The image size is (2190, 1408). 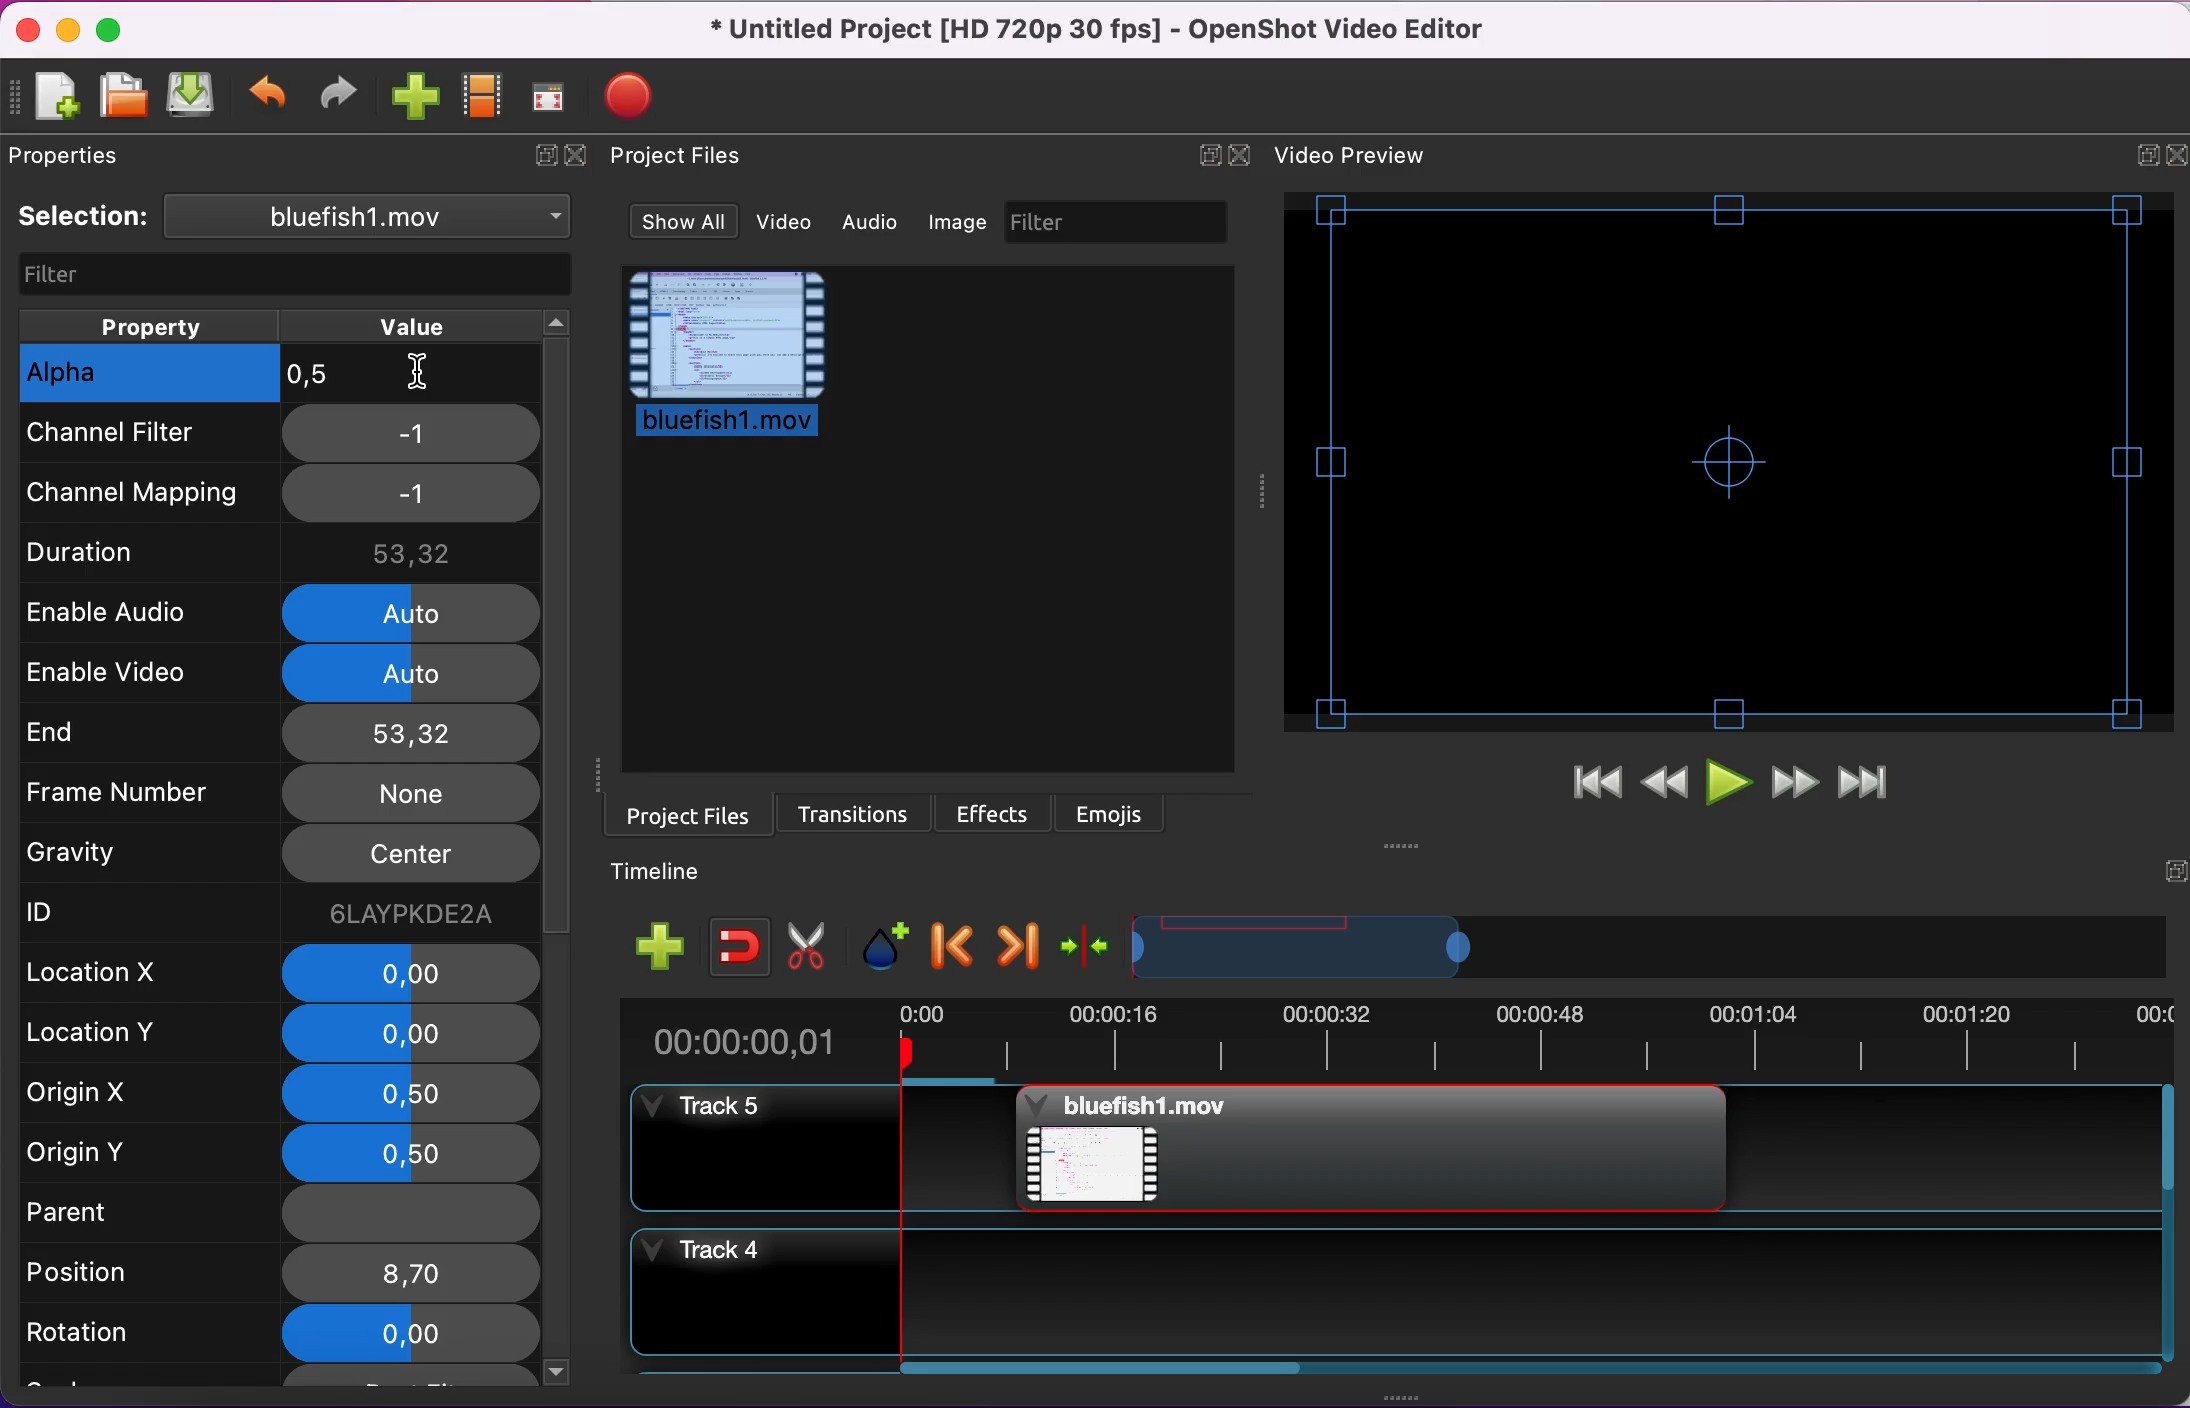 What do you see at coordinates (1122, 223) in the screenshot?
I see `filter` at bounding box center [1122, 223].